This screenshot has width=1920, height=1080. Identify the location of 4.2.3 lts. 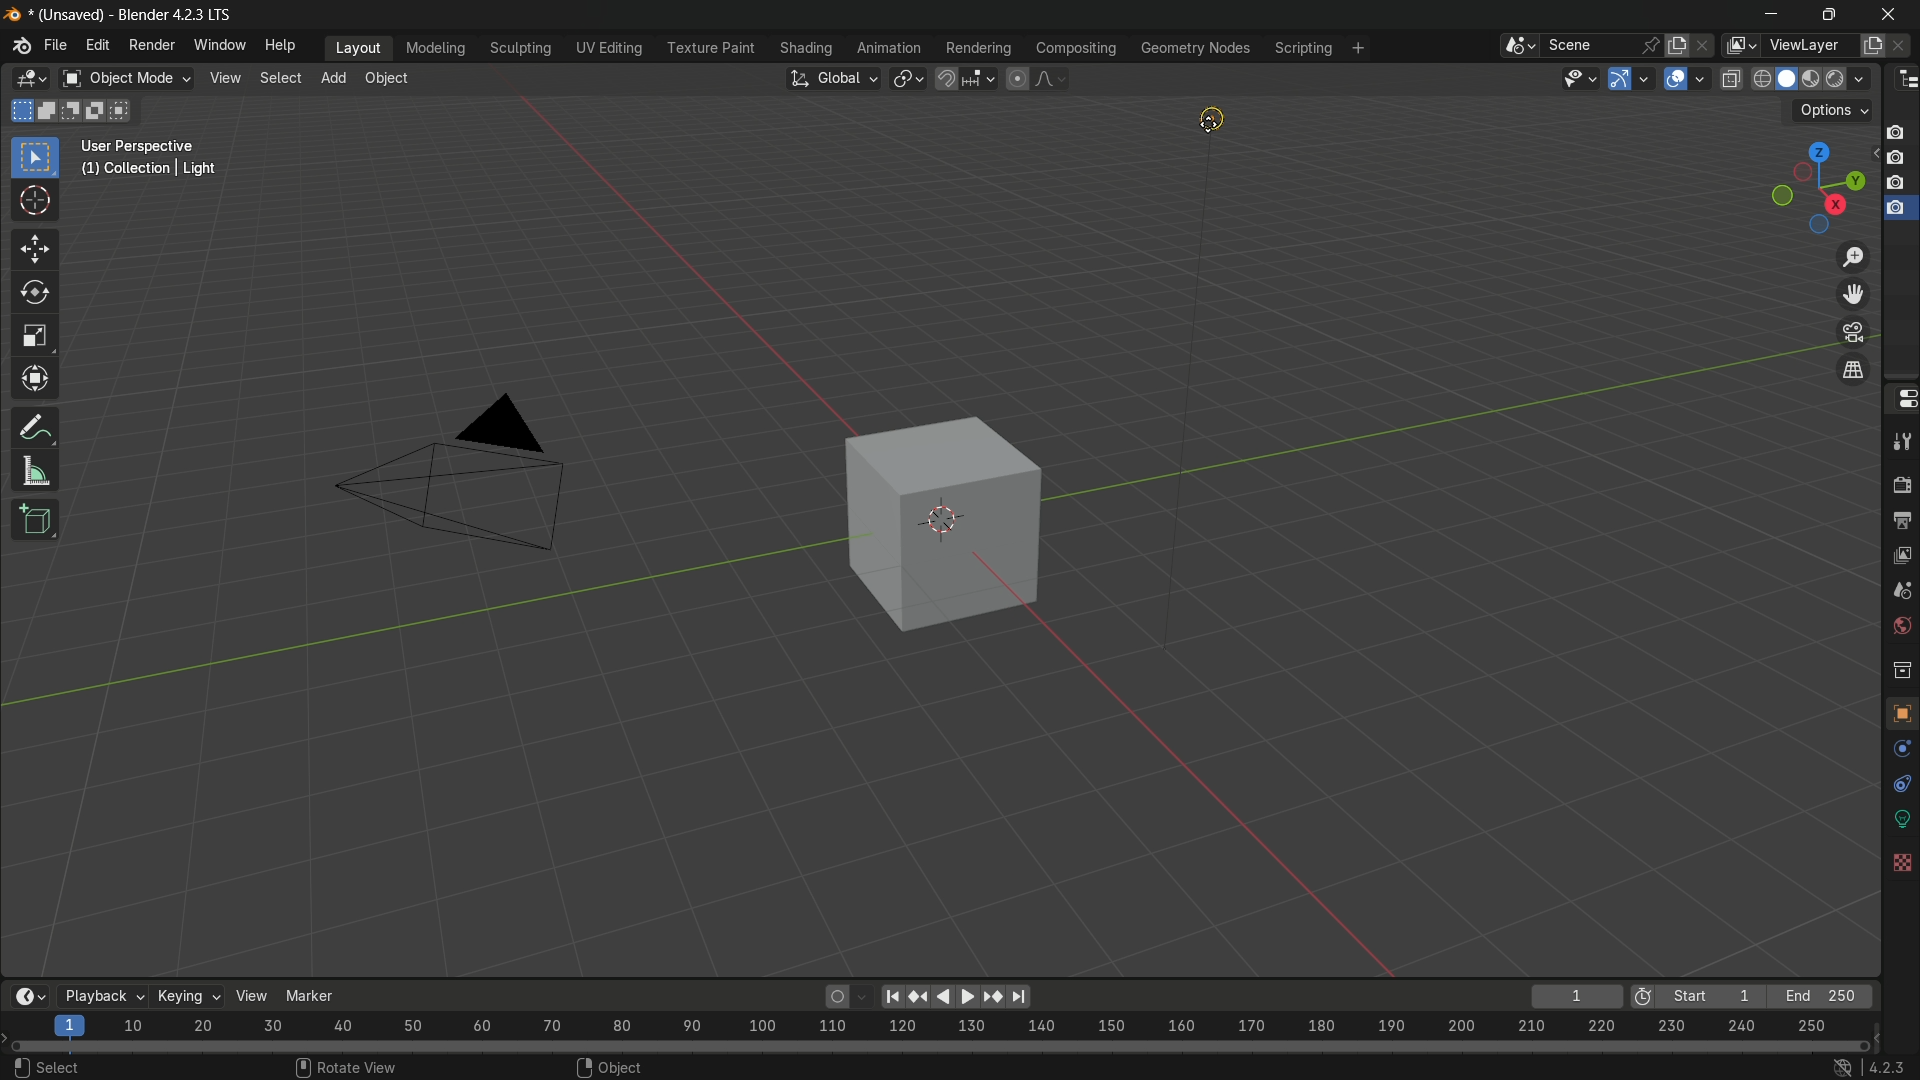
(1866, 1066).